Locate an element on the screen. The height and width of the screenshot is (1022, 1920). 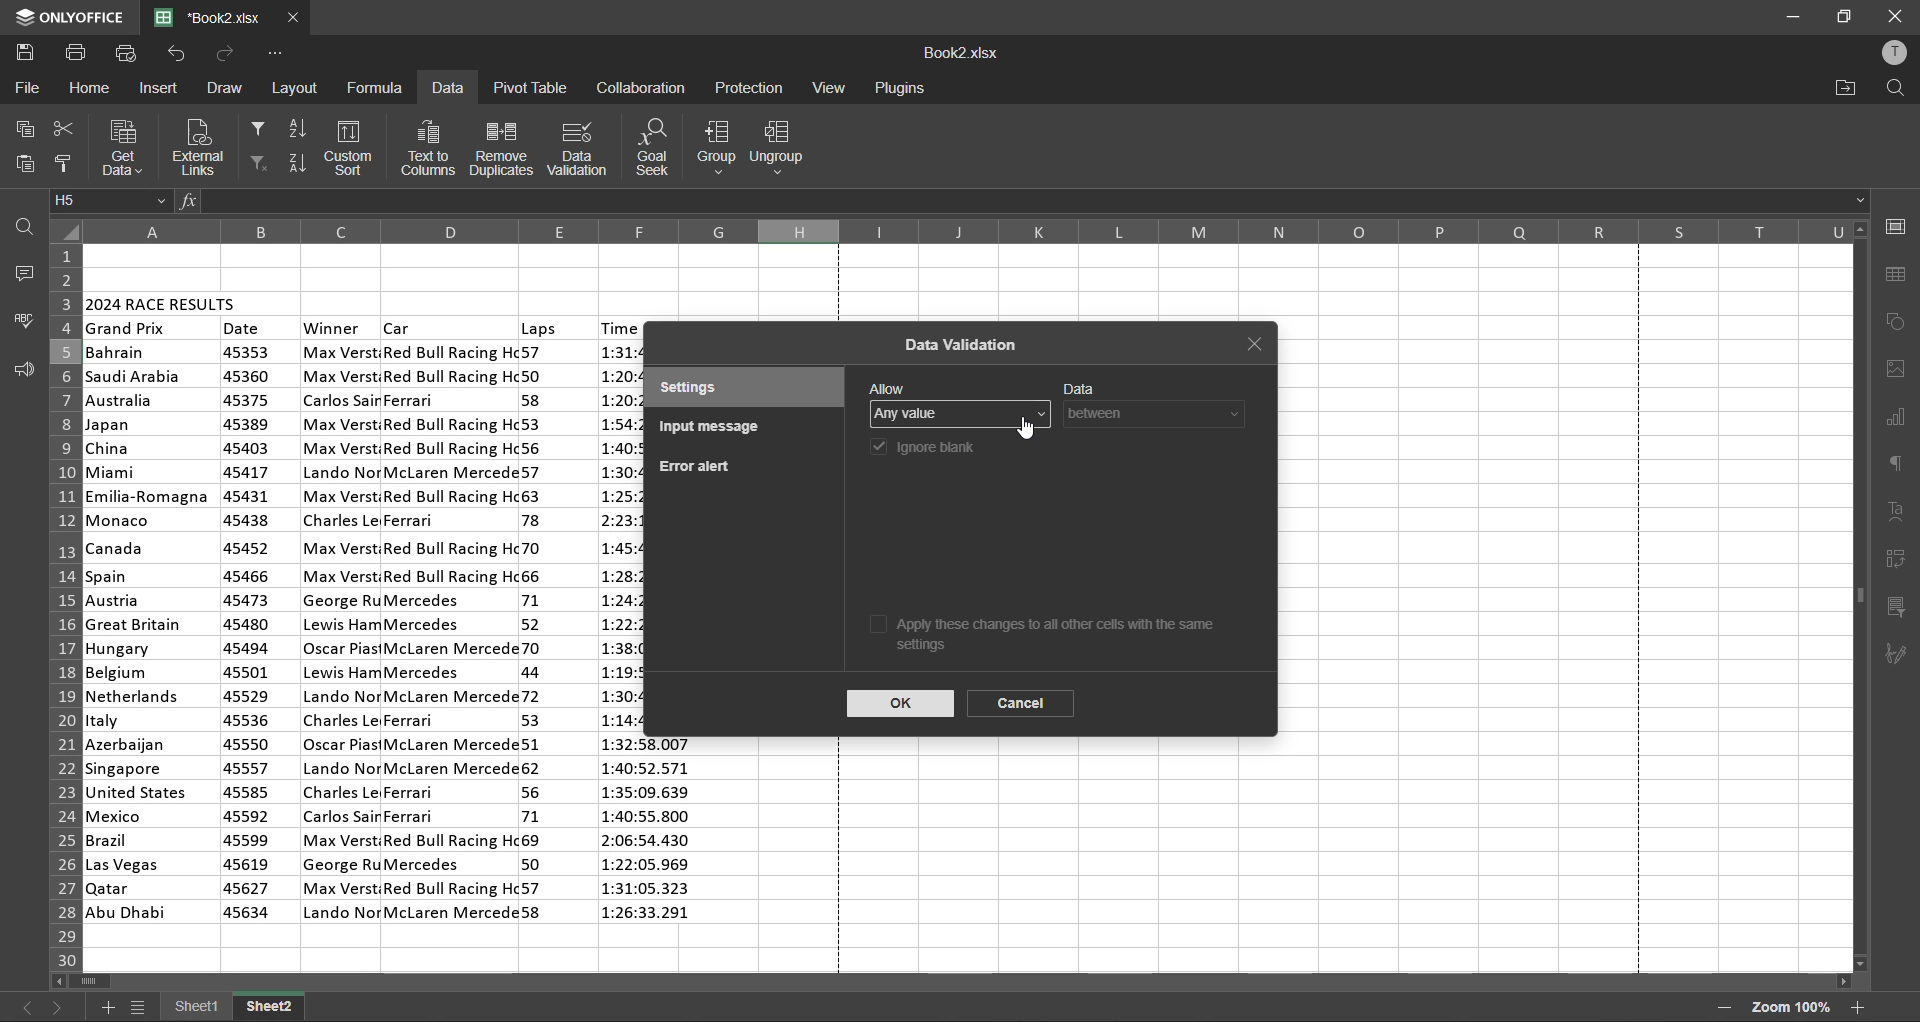
sort ascending is located at coordinates (298, 131).